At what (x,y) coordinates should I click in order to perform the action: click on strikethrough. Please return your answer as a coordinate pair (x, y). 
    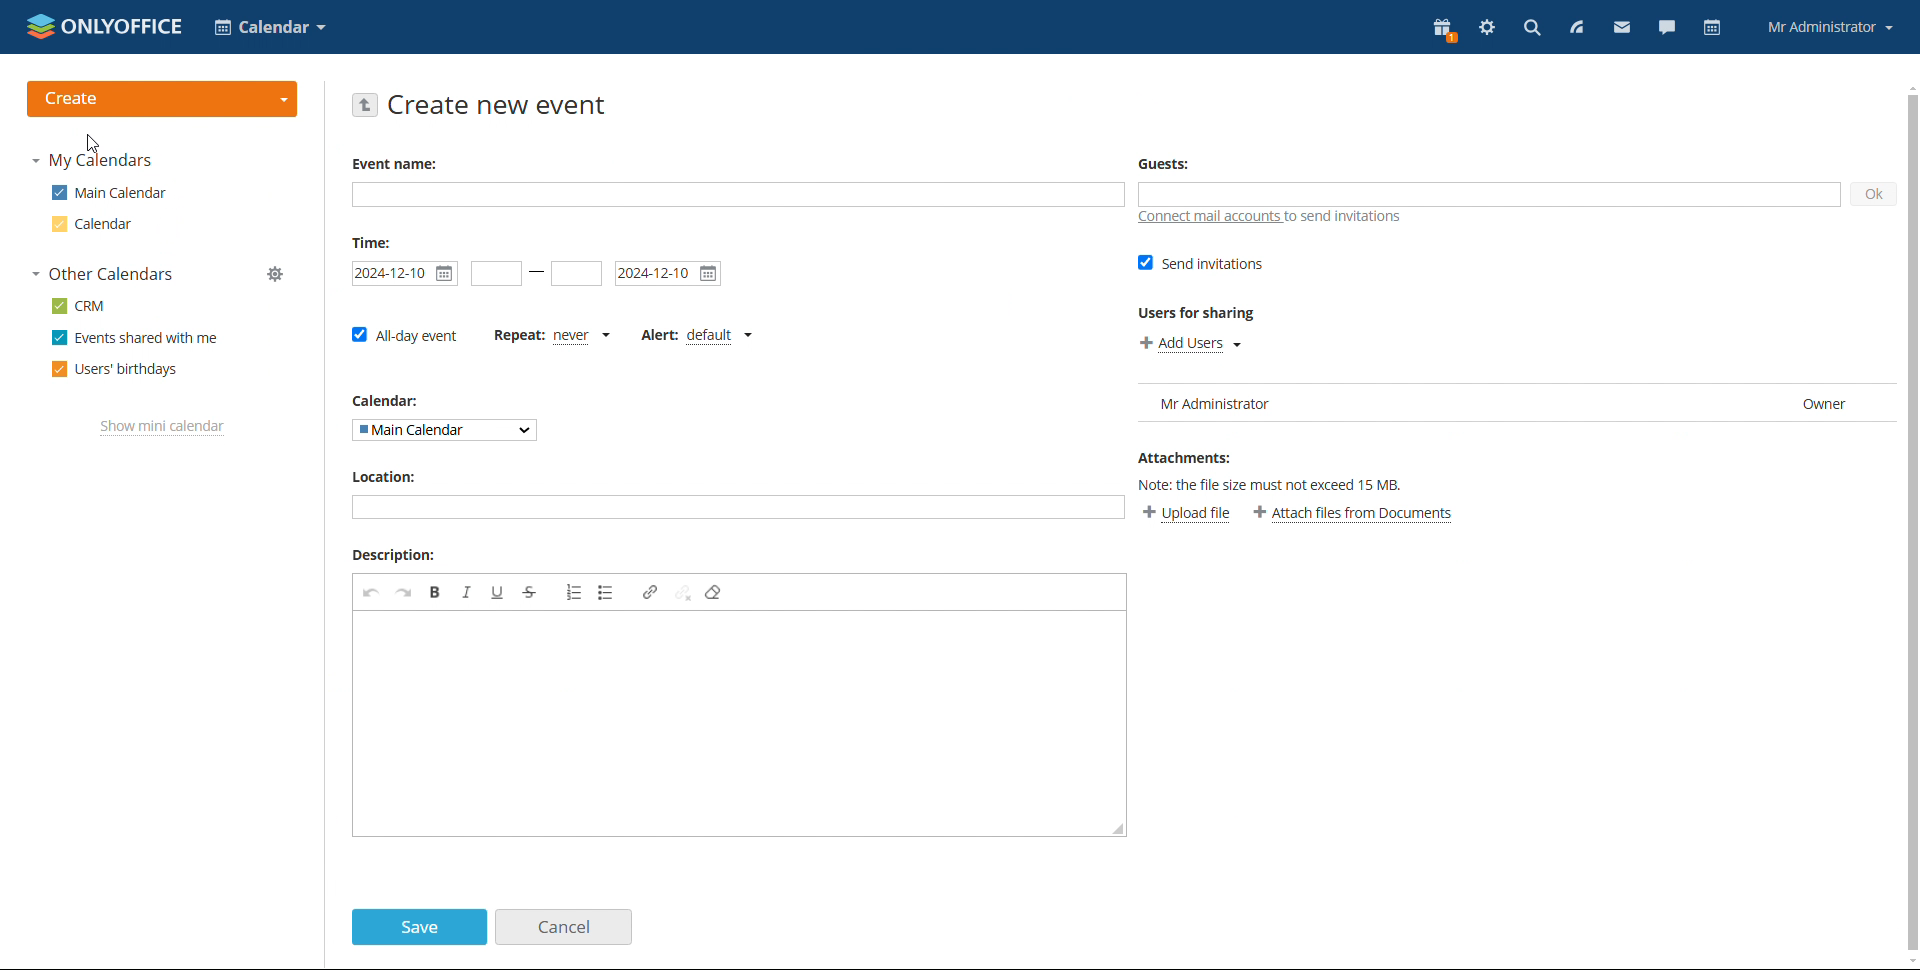
    Looking at the image, I should click on (530, 592).